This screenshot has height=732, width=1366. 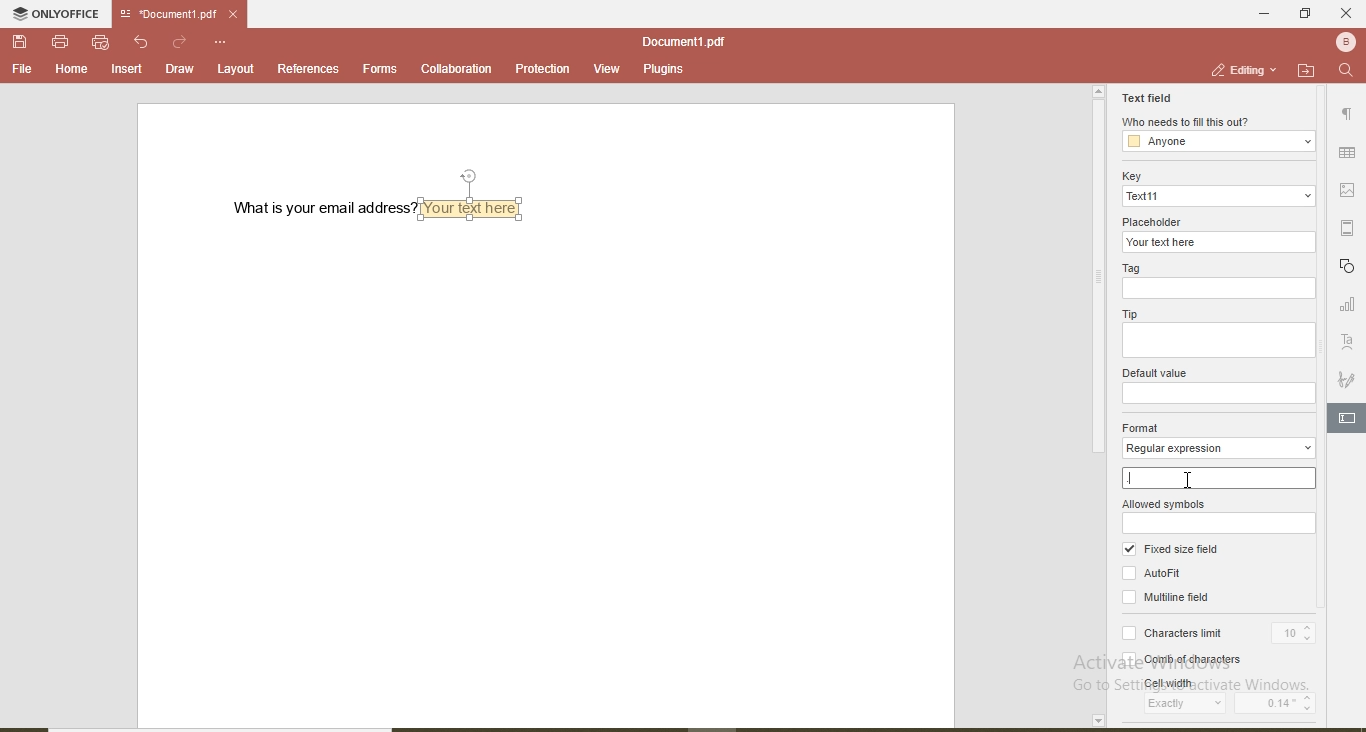 I want to click on default value, so click(x=1153, y=373).